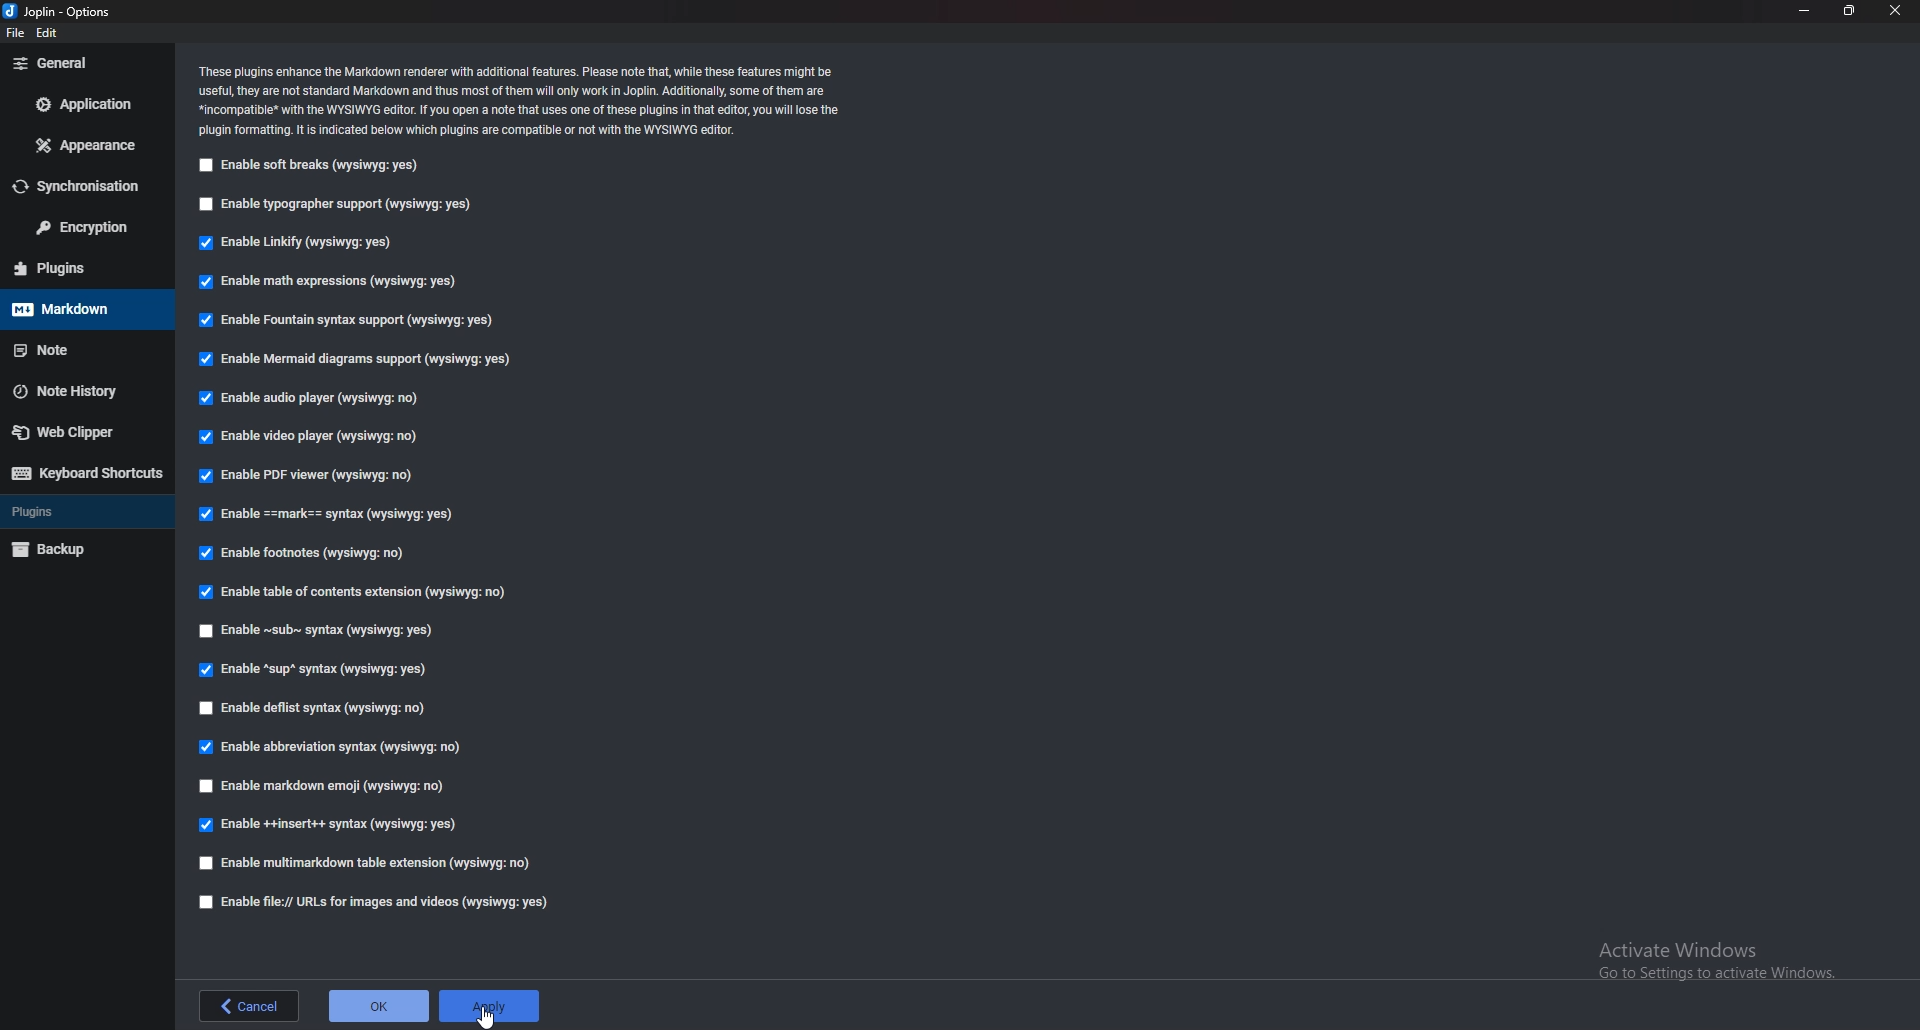 Image resolution: width=1920 pixels, height=1030 pixels. What do you see at coordinates (58, 10) in the screenshot?
I see `options` at bounding box center [58, 10].